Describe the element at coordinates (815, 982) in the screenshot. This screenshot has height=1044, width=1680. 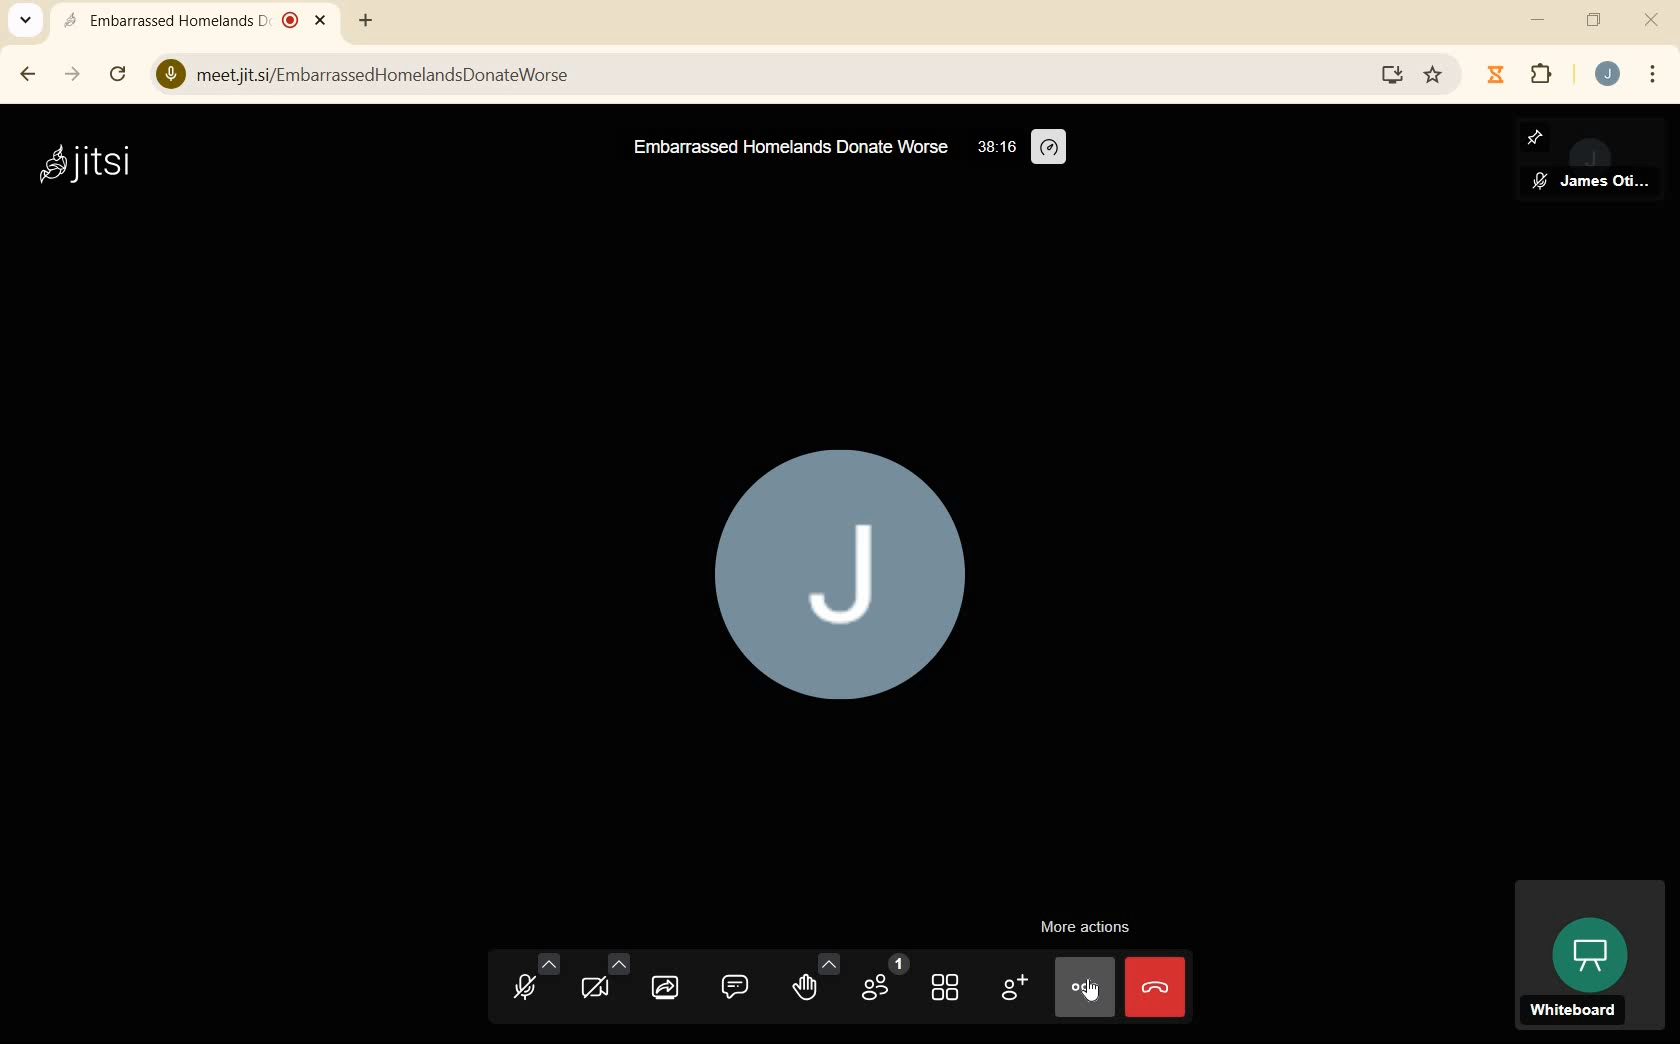
I see `raise your hand` at that location.